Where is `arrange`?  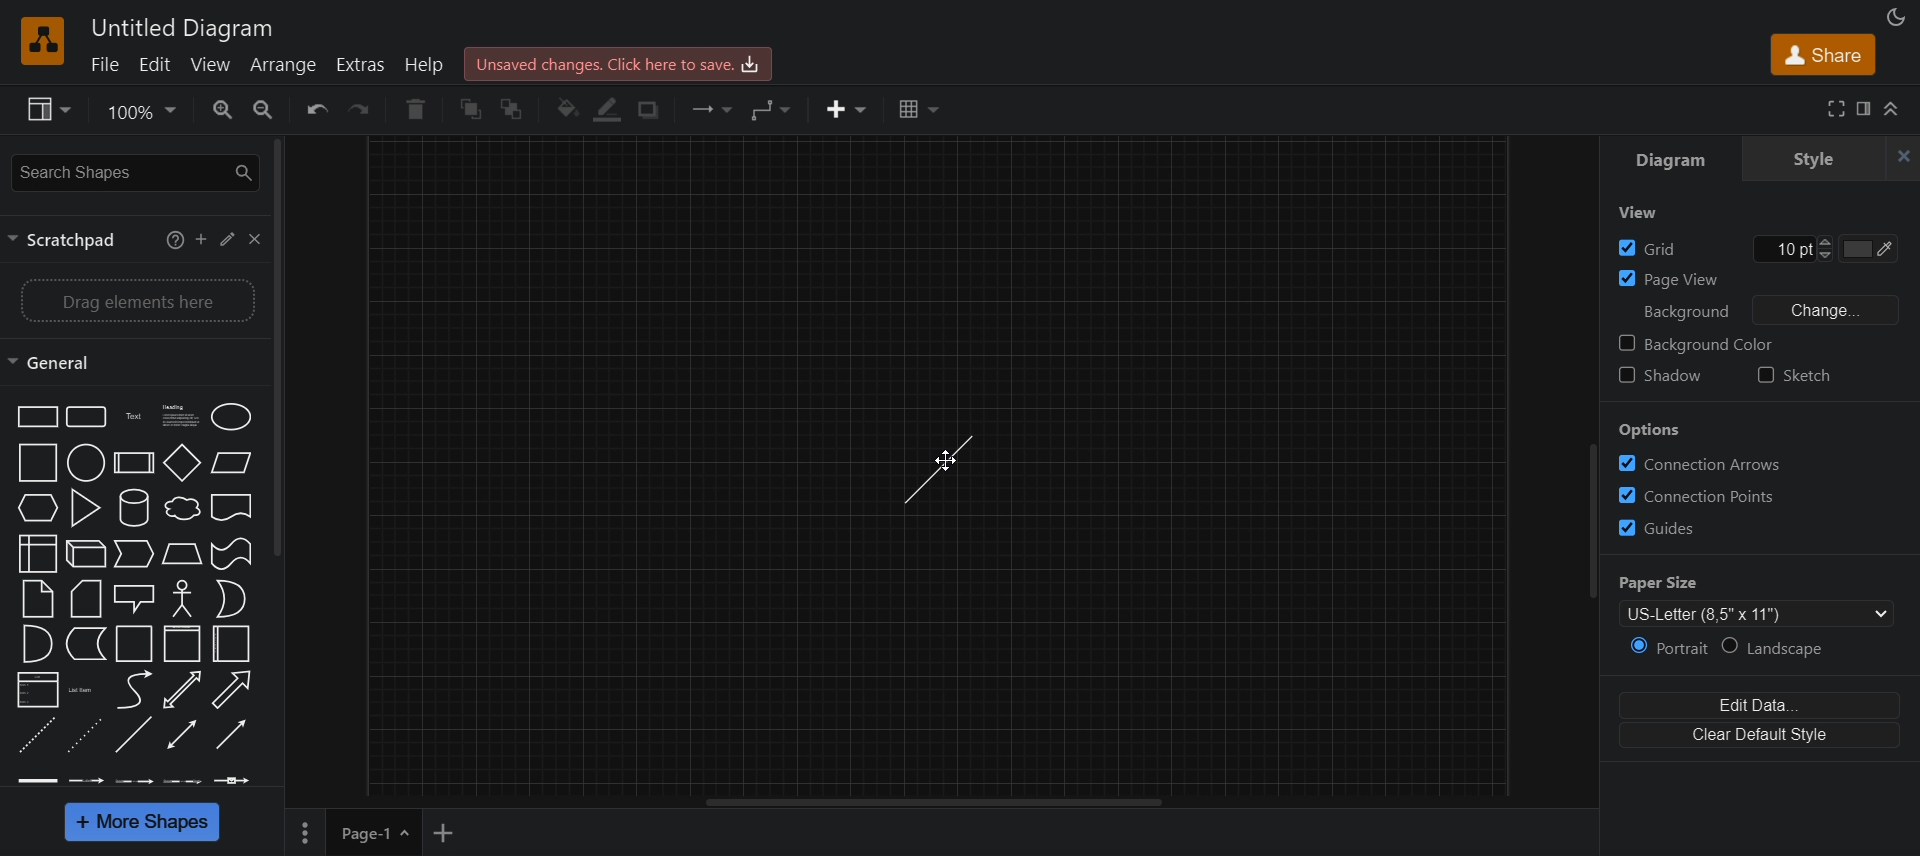 arrange is located at coordinates (285, 64).